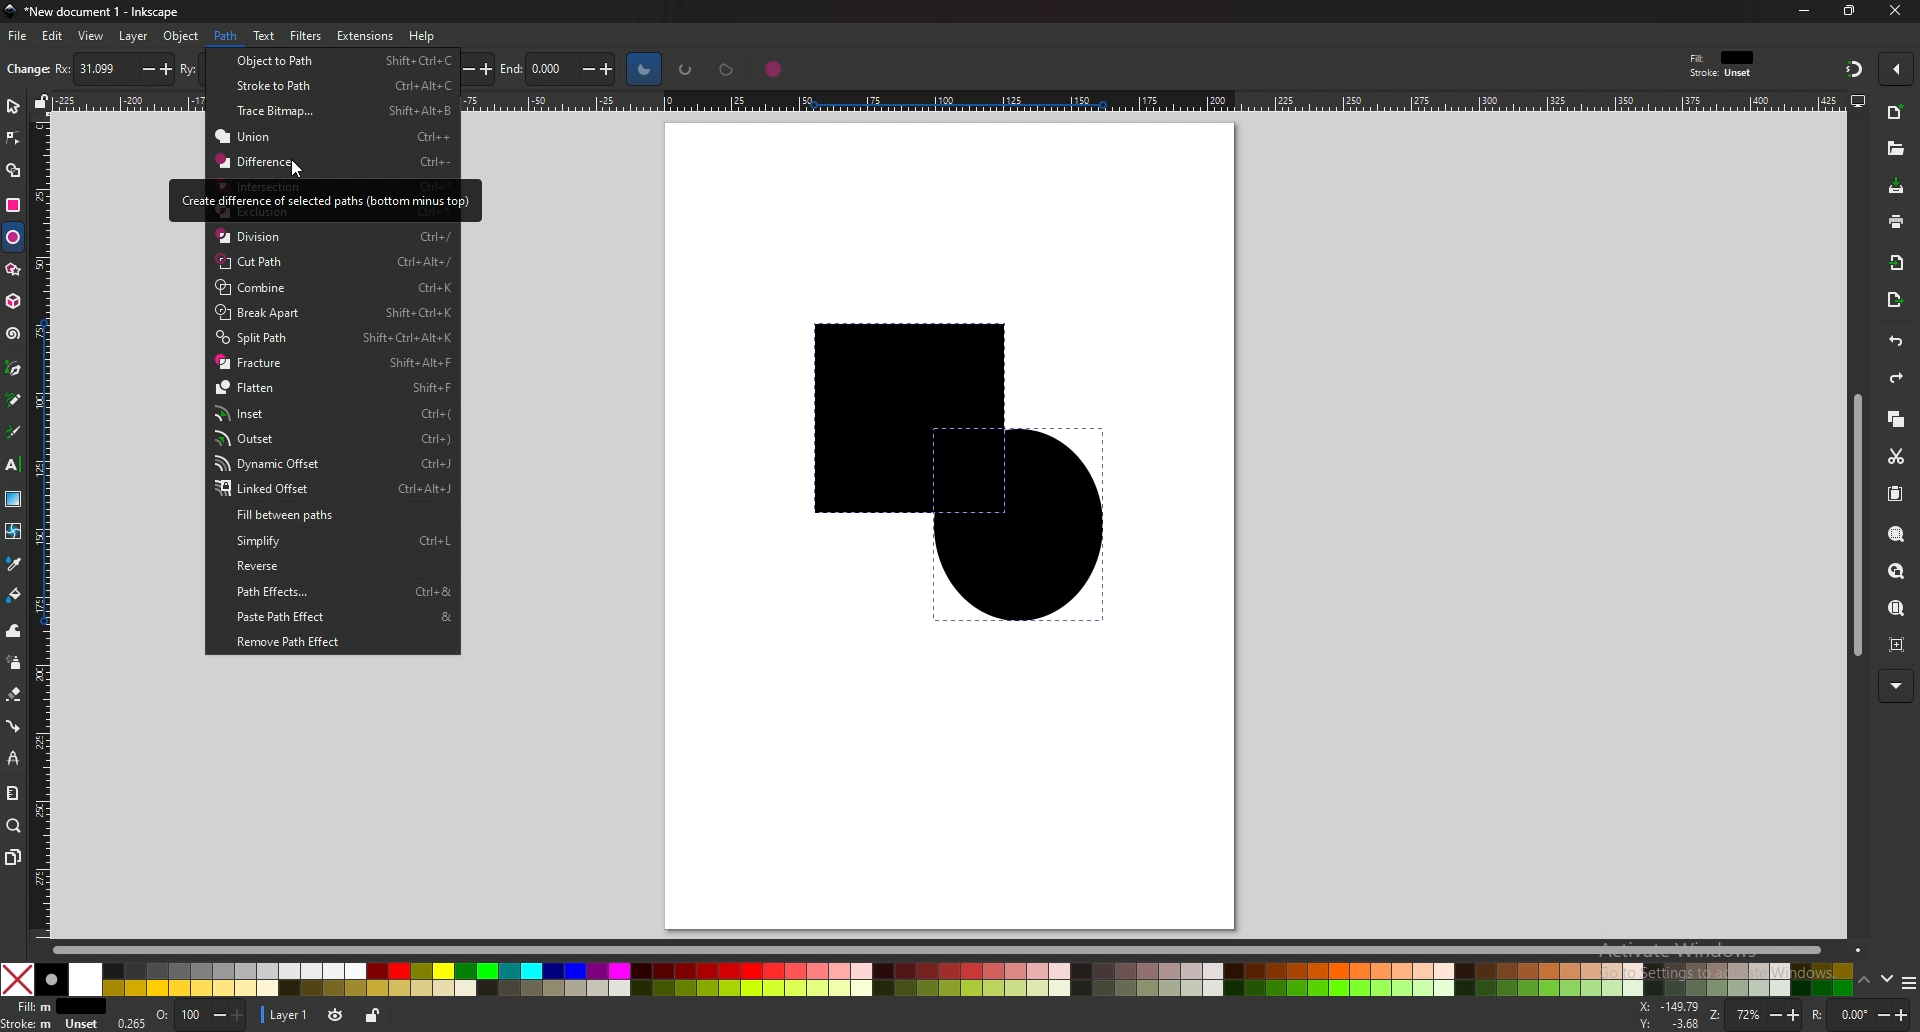 Image resolution: width=1920 pixels, height=1032 pixels. Describe the element at coordinates (421, 36) in the screenshot. I see `help` at that location.